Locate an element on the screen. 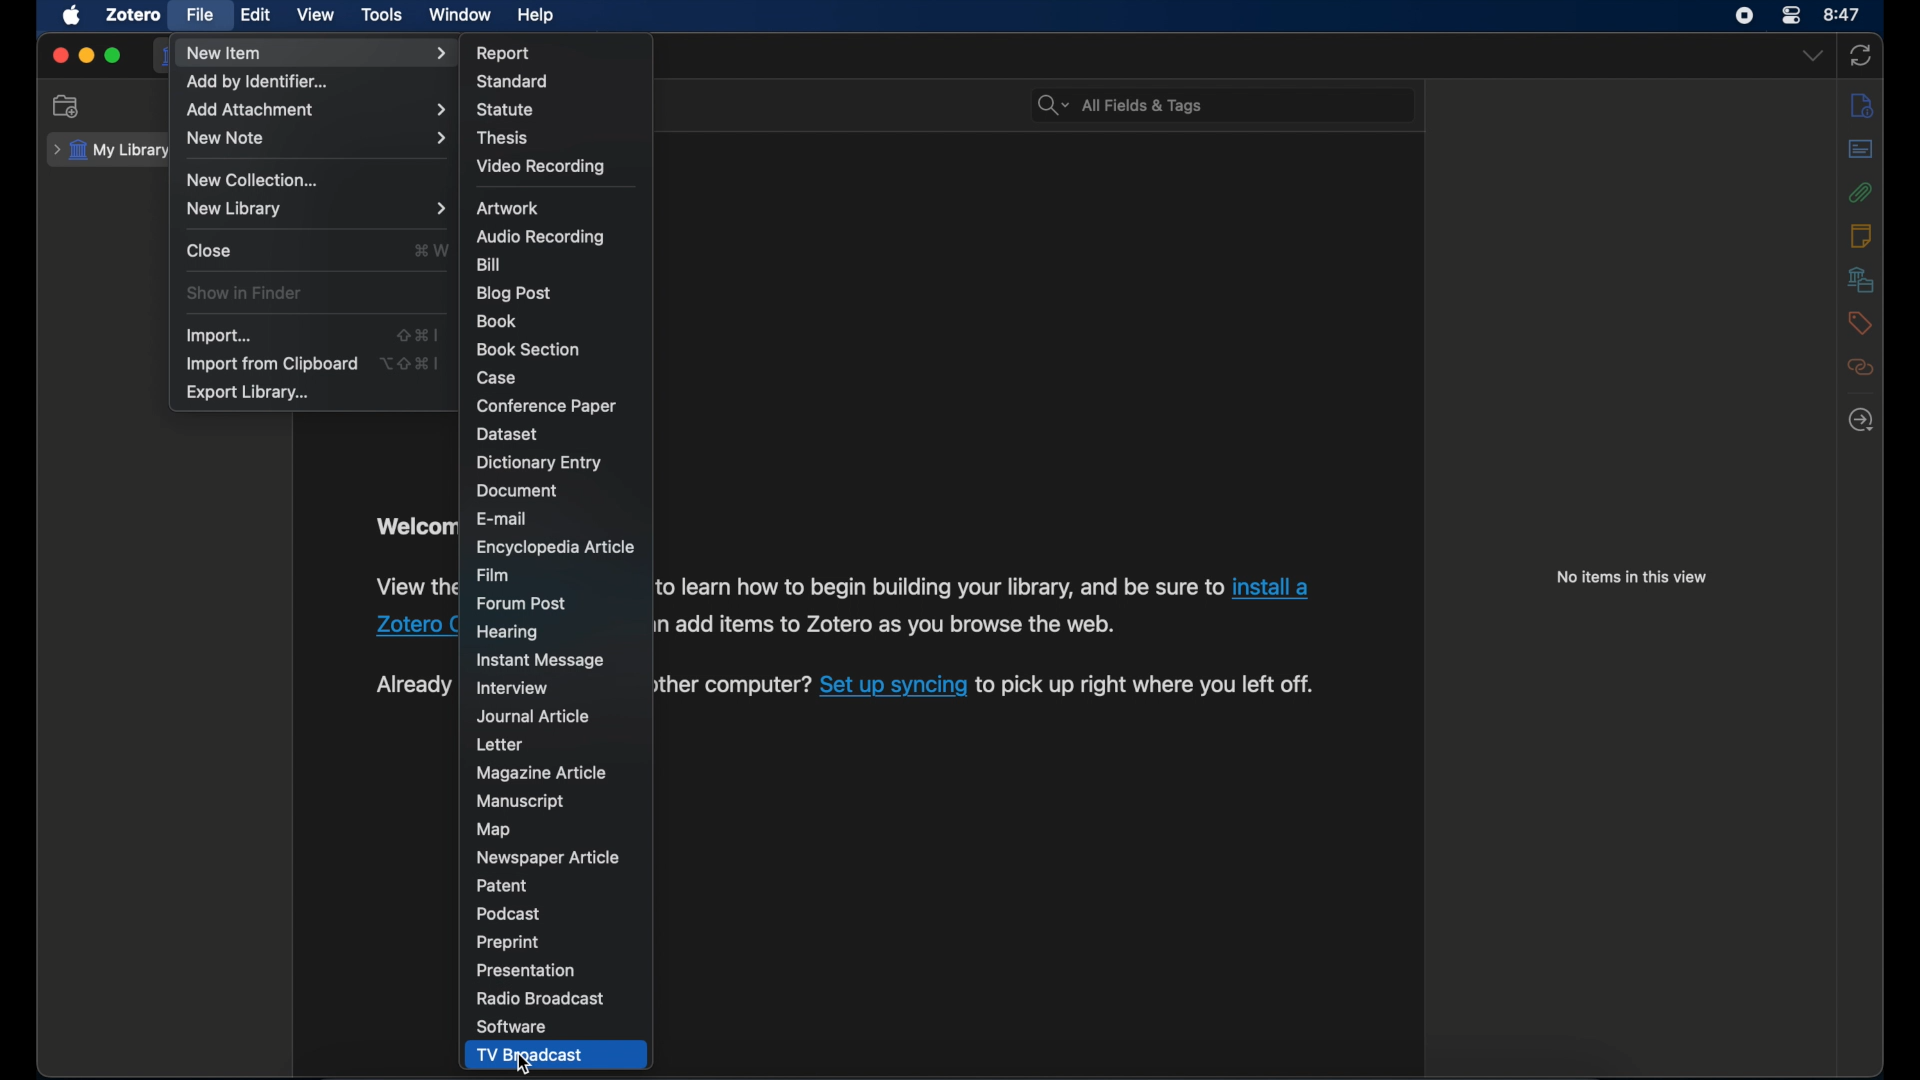 The width and height of the screenshot is (1920, 1080). import is located at coordinates (217, 335).